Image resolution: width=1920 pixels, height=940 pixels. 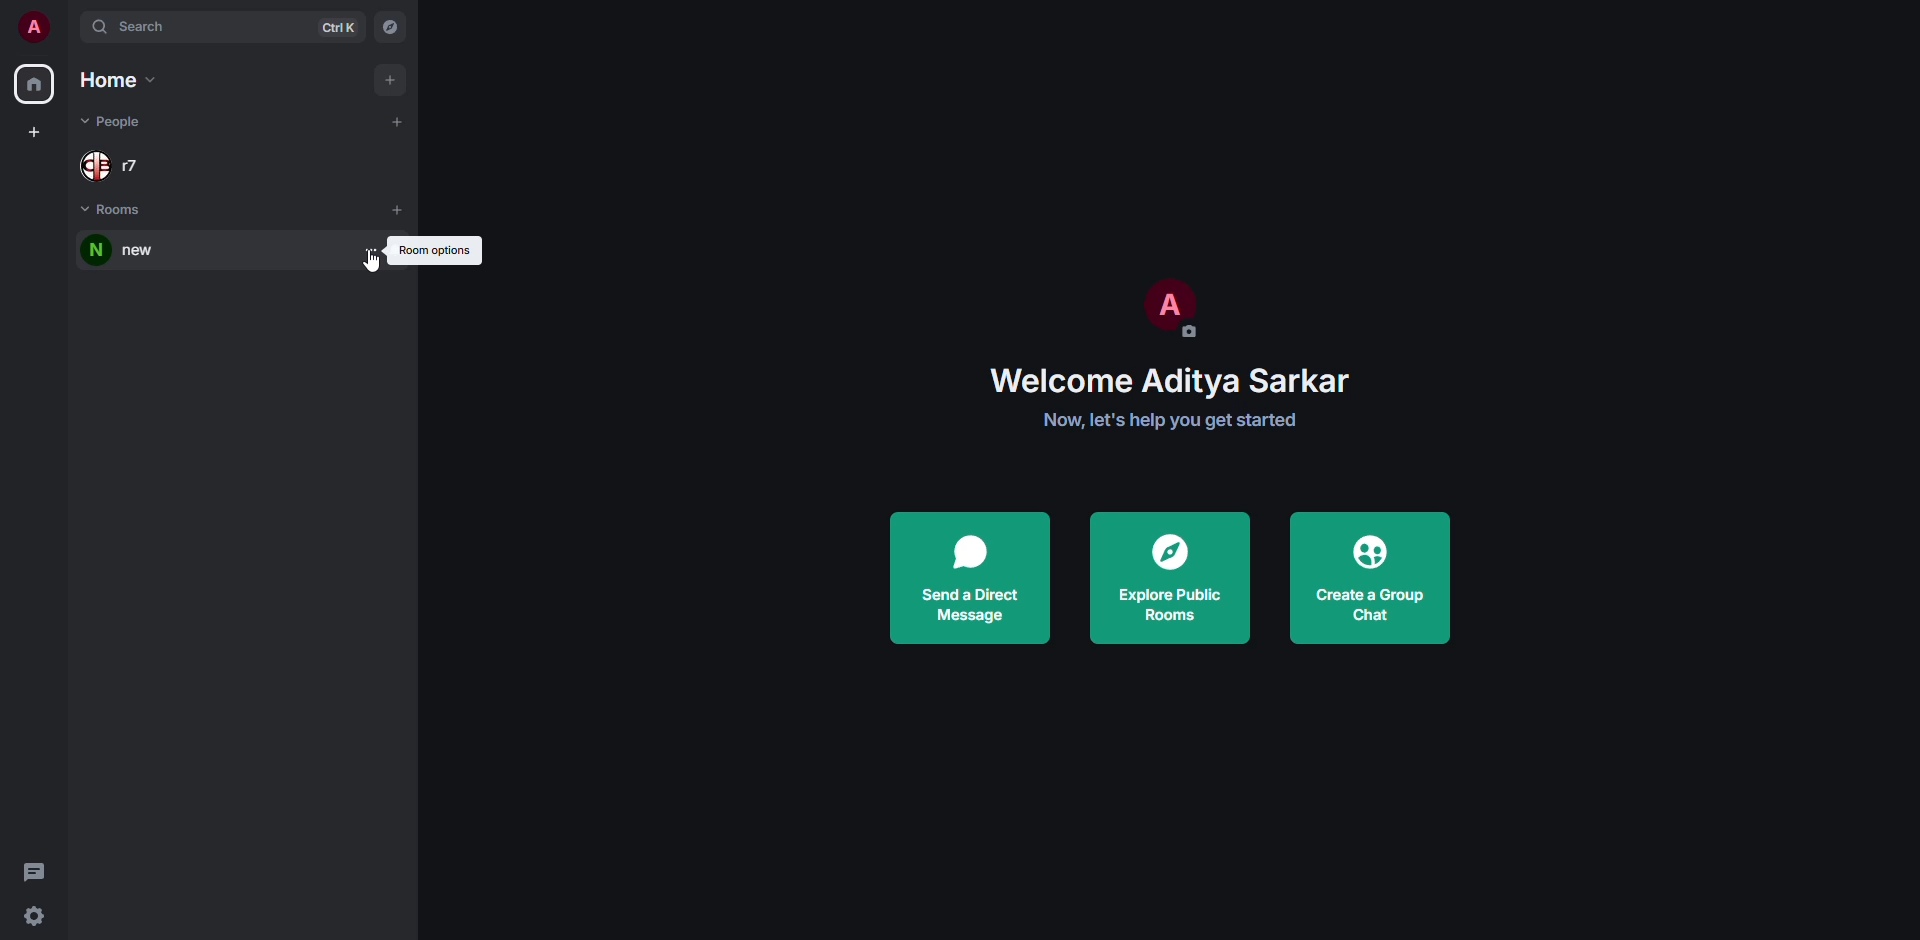 I want to click on people, so click(x=112, y=122).